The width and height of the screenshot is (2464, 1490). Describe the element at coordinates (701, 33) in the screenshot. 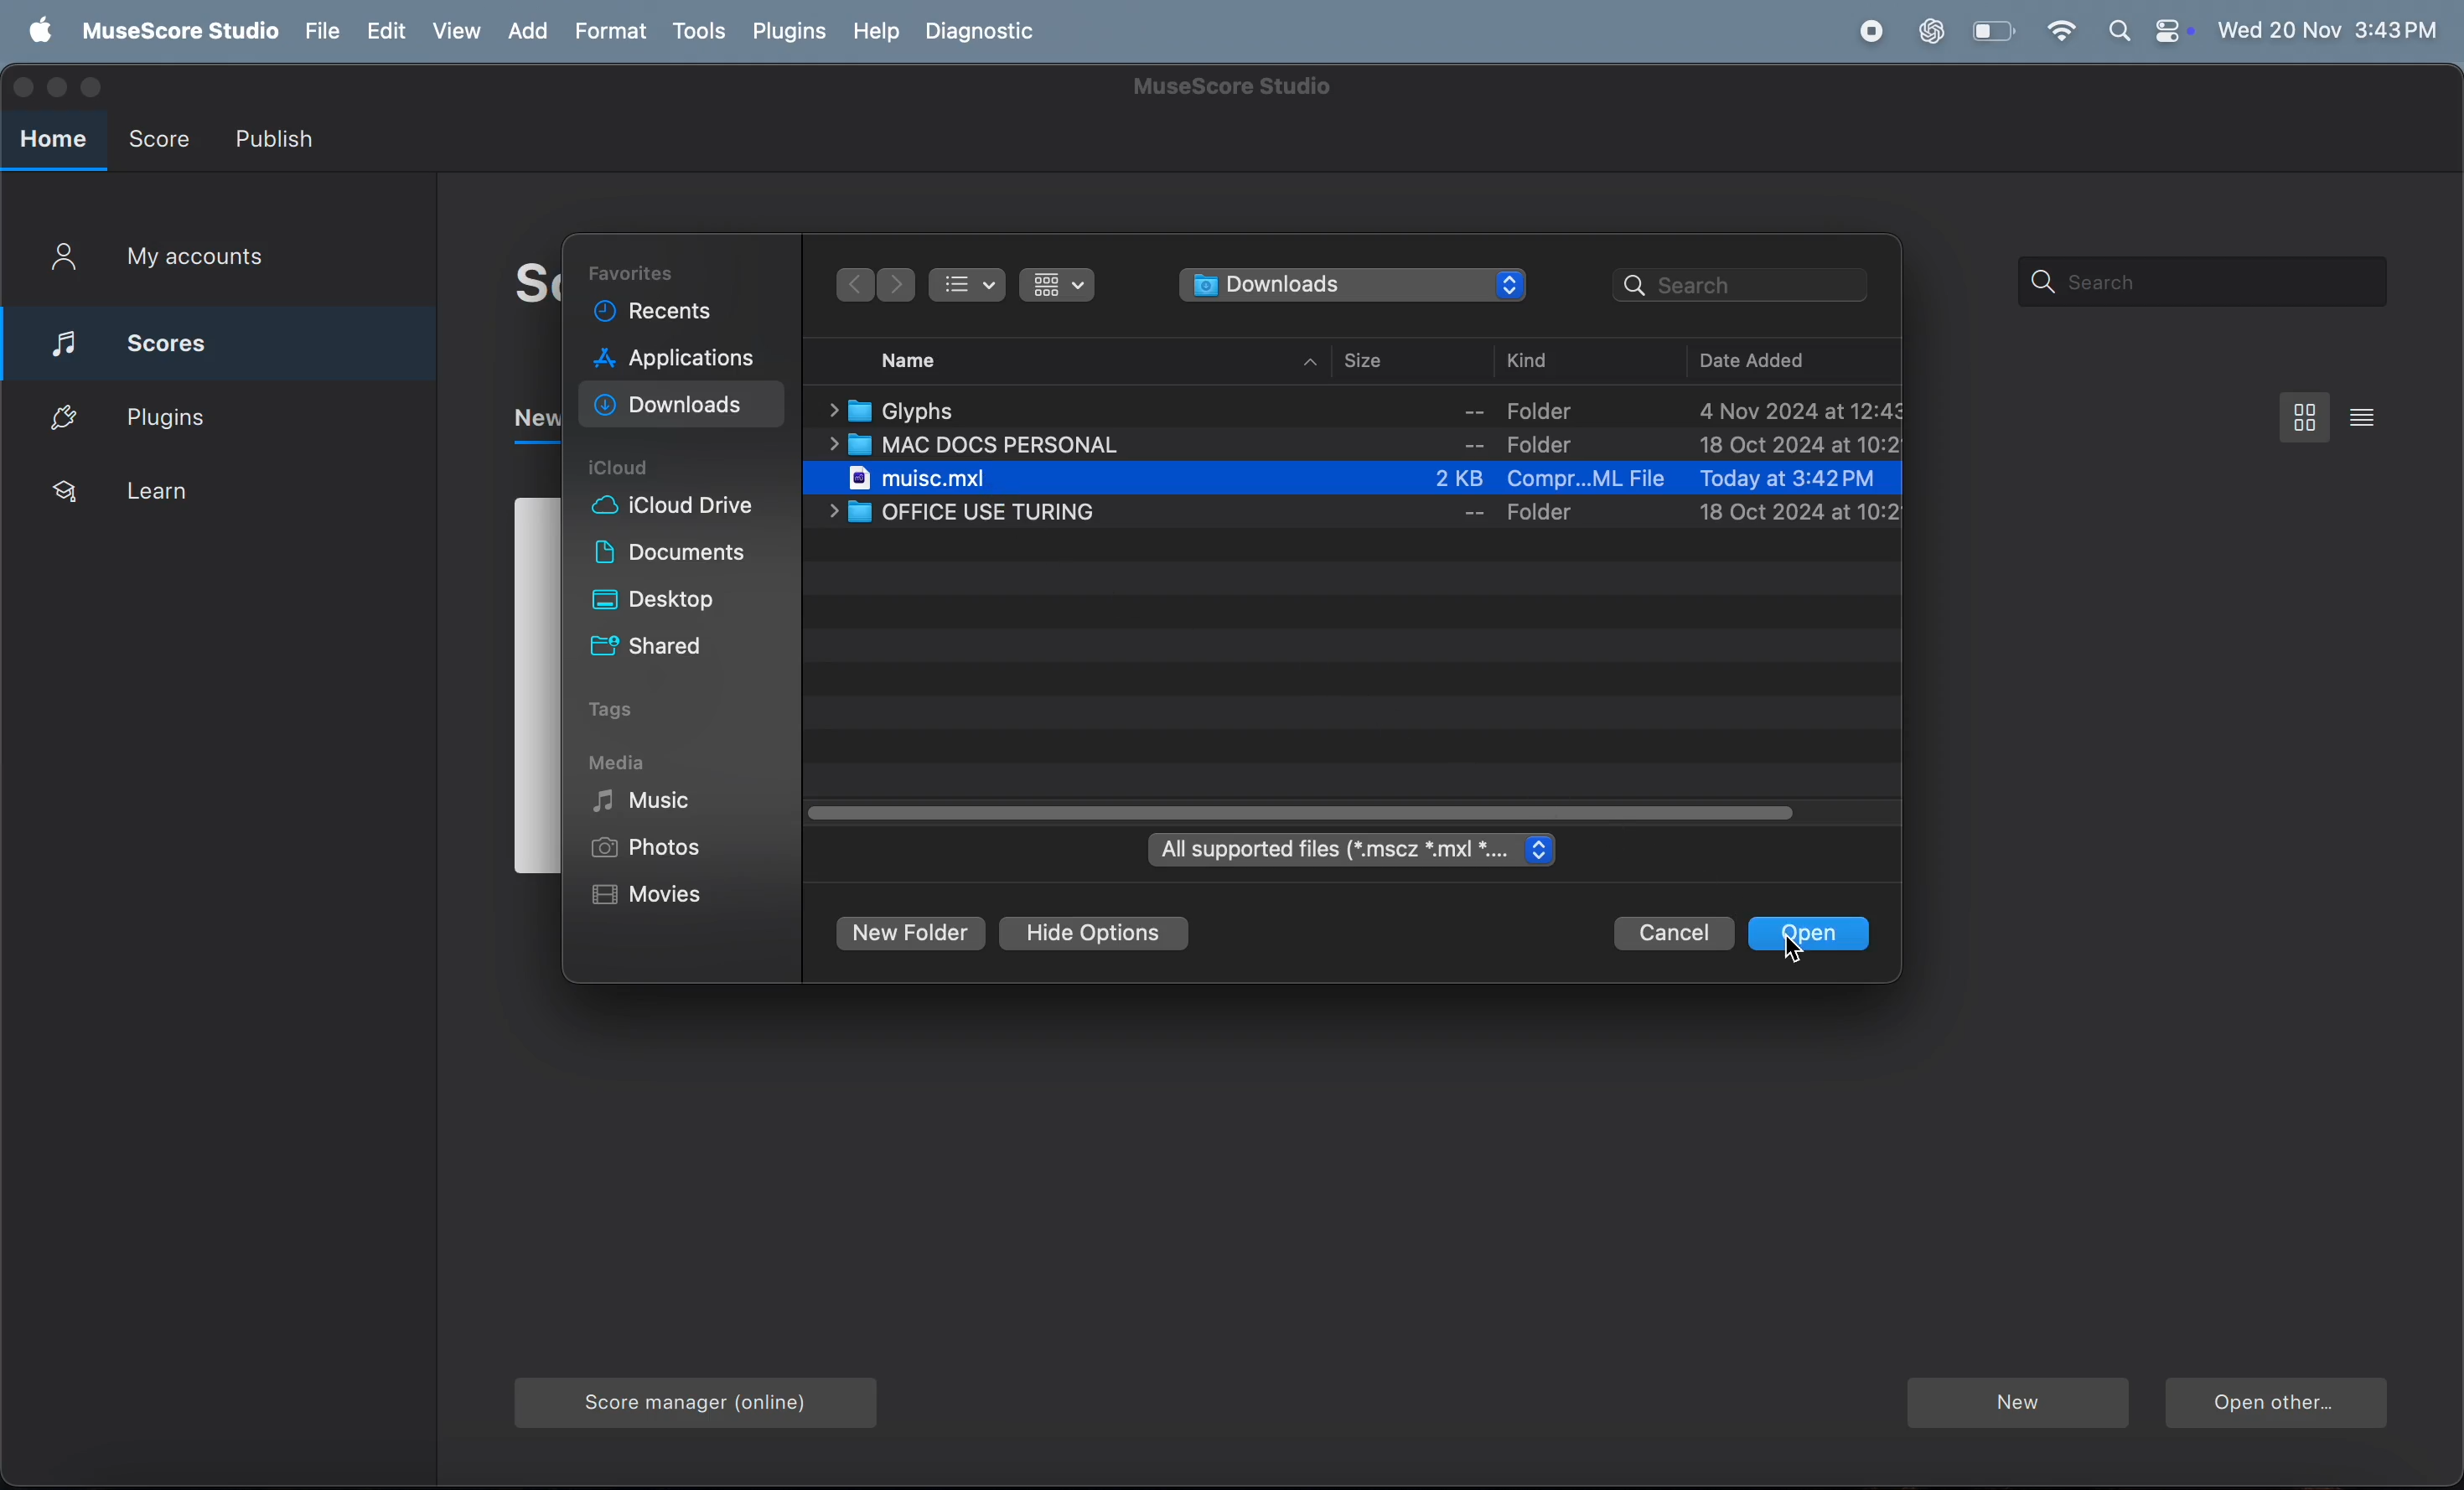

I see `tools` at that location.